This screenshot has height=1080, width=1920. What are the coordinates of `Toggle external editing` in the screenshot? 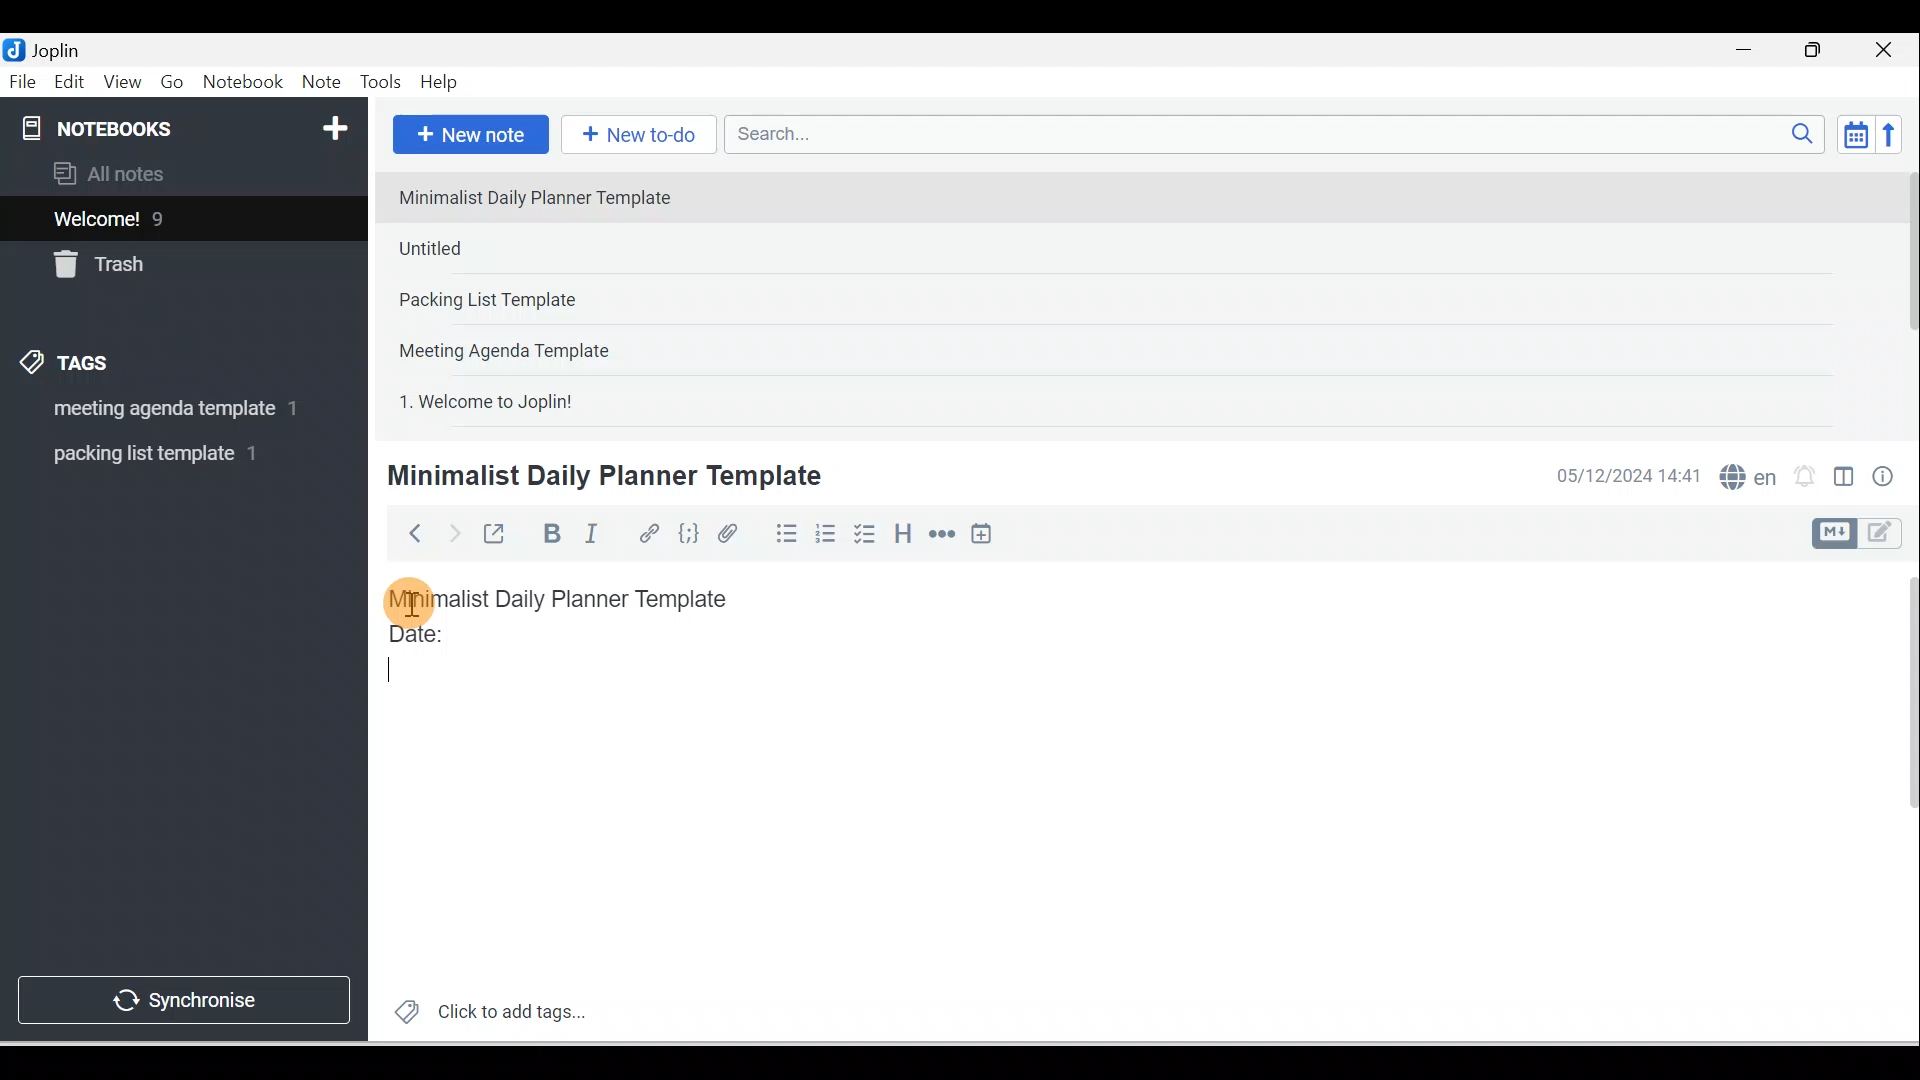 It's located at (497, 538).